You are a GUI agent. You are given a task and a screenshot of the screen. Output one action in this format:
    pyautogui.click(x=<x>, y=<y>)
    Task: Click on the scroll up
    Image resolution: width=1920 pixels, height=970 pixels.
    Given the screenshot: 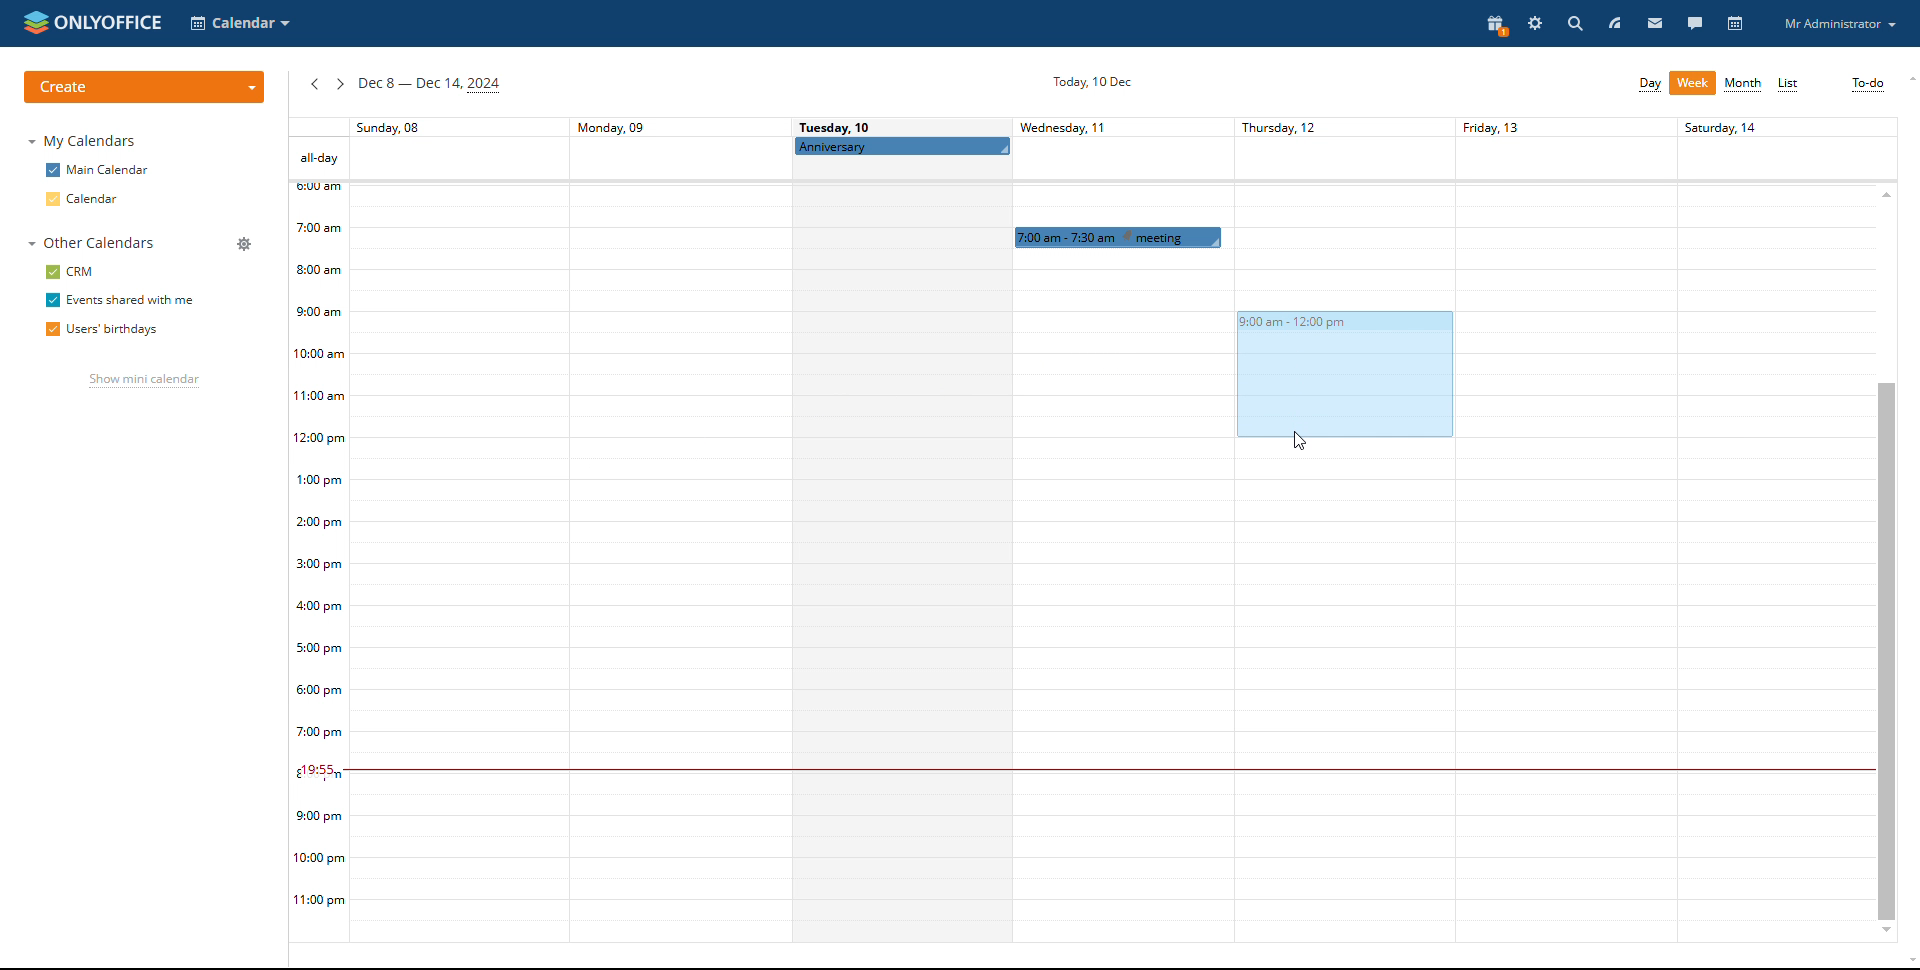 What is the action you would take?
    pyautogui.click(x=1908, y=79)
    